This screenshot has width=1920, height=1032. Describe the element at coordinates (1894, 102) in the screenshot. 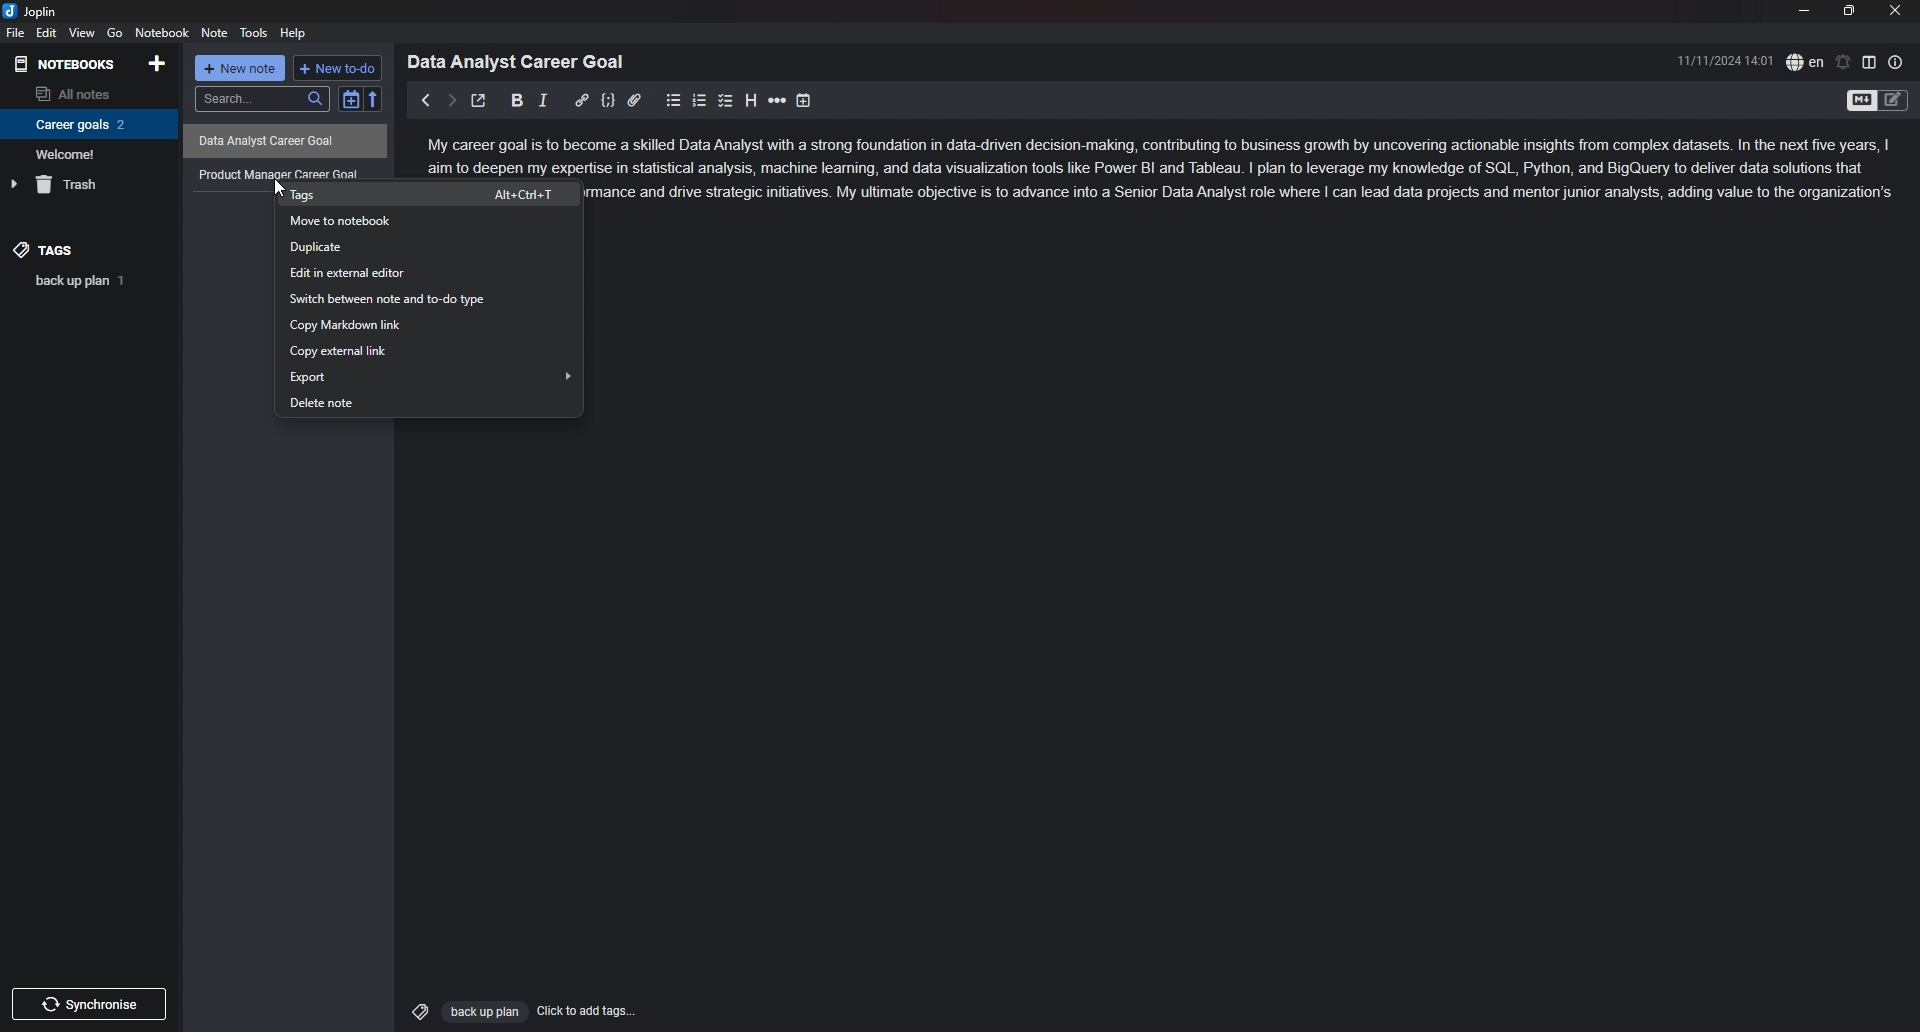

I see `Toggle Editor` at that location.